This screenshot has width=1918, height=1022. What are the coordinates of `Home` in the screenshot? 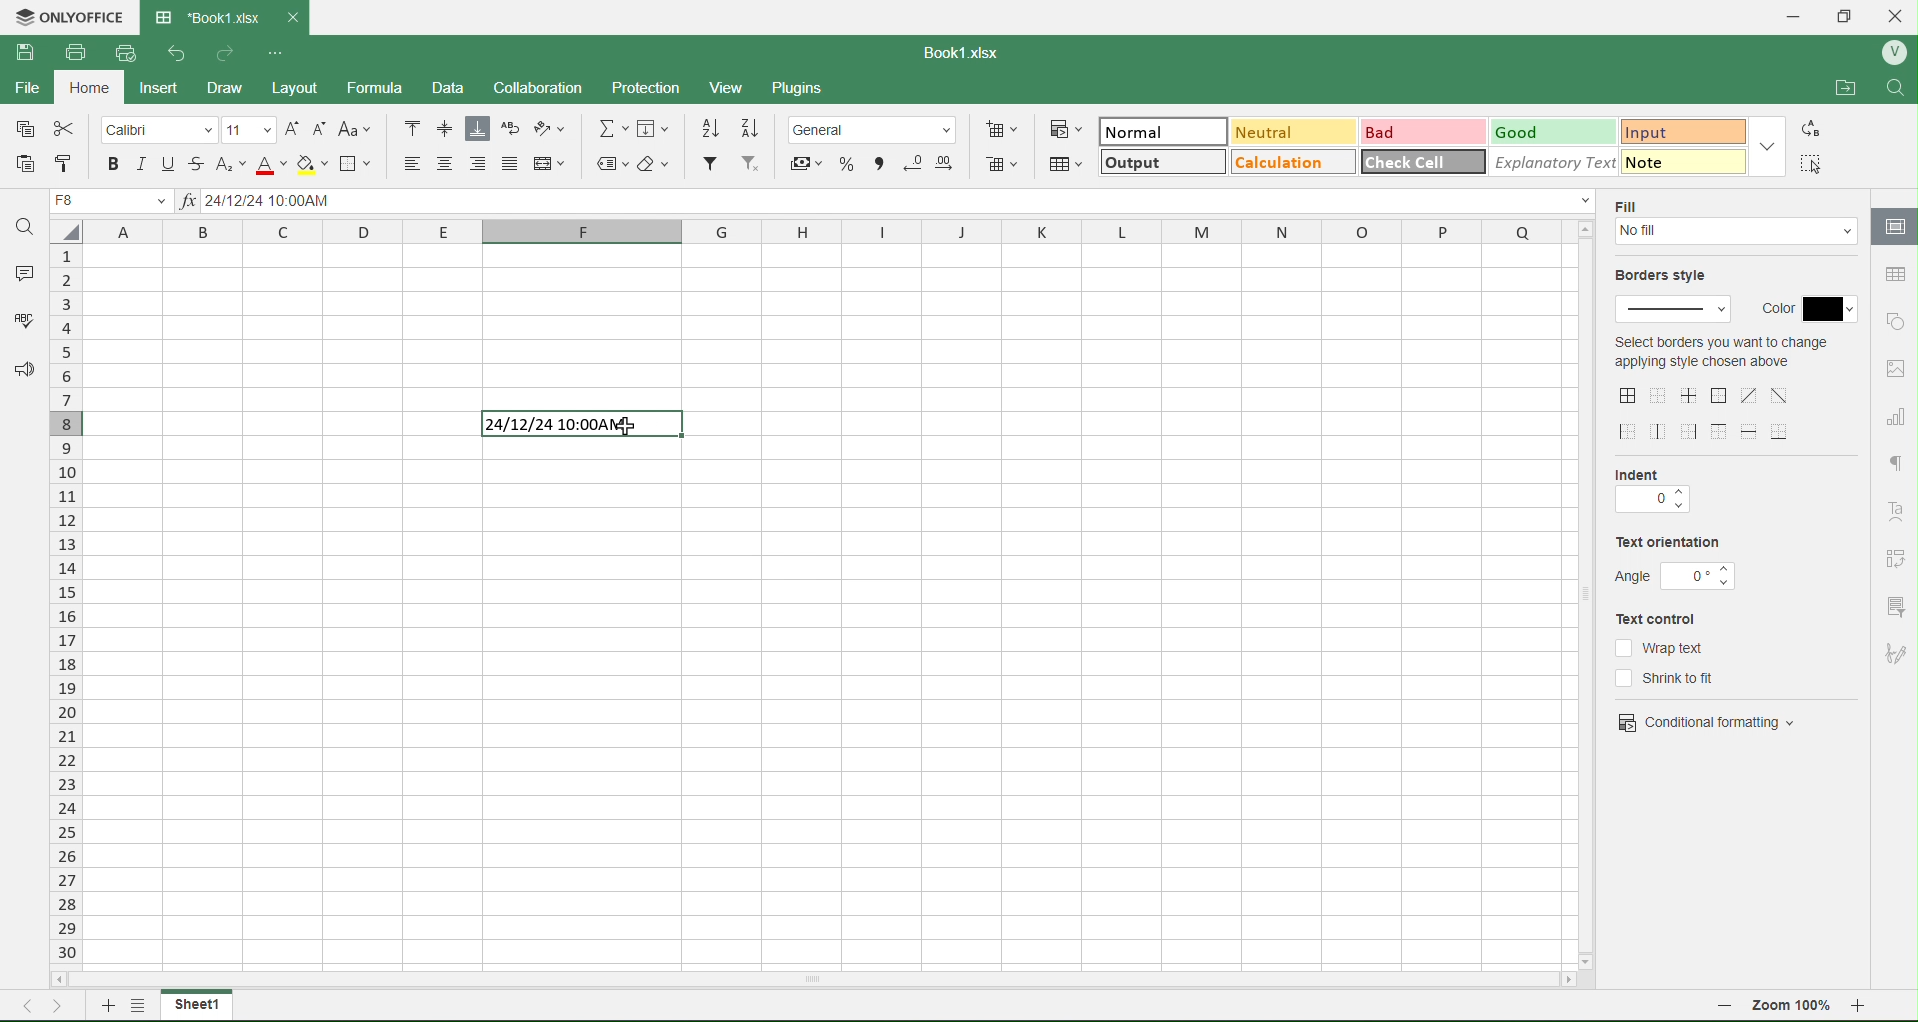 It's located at (97, 91).